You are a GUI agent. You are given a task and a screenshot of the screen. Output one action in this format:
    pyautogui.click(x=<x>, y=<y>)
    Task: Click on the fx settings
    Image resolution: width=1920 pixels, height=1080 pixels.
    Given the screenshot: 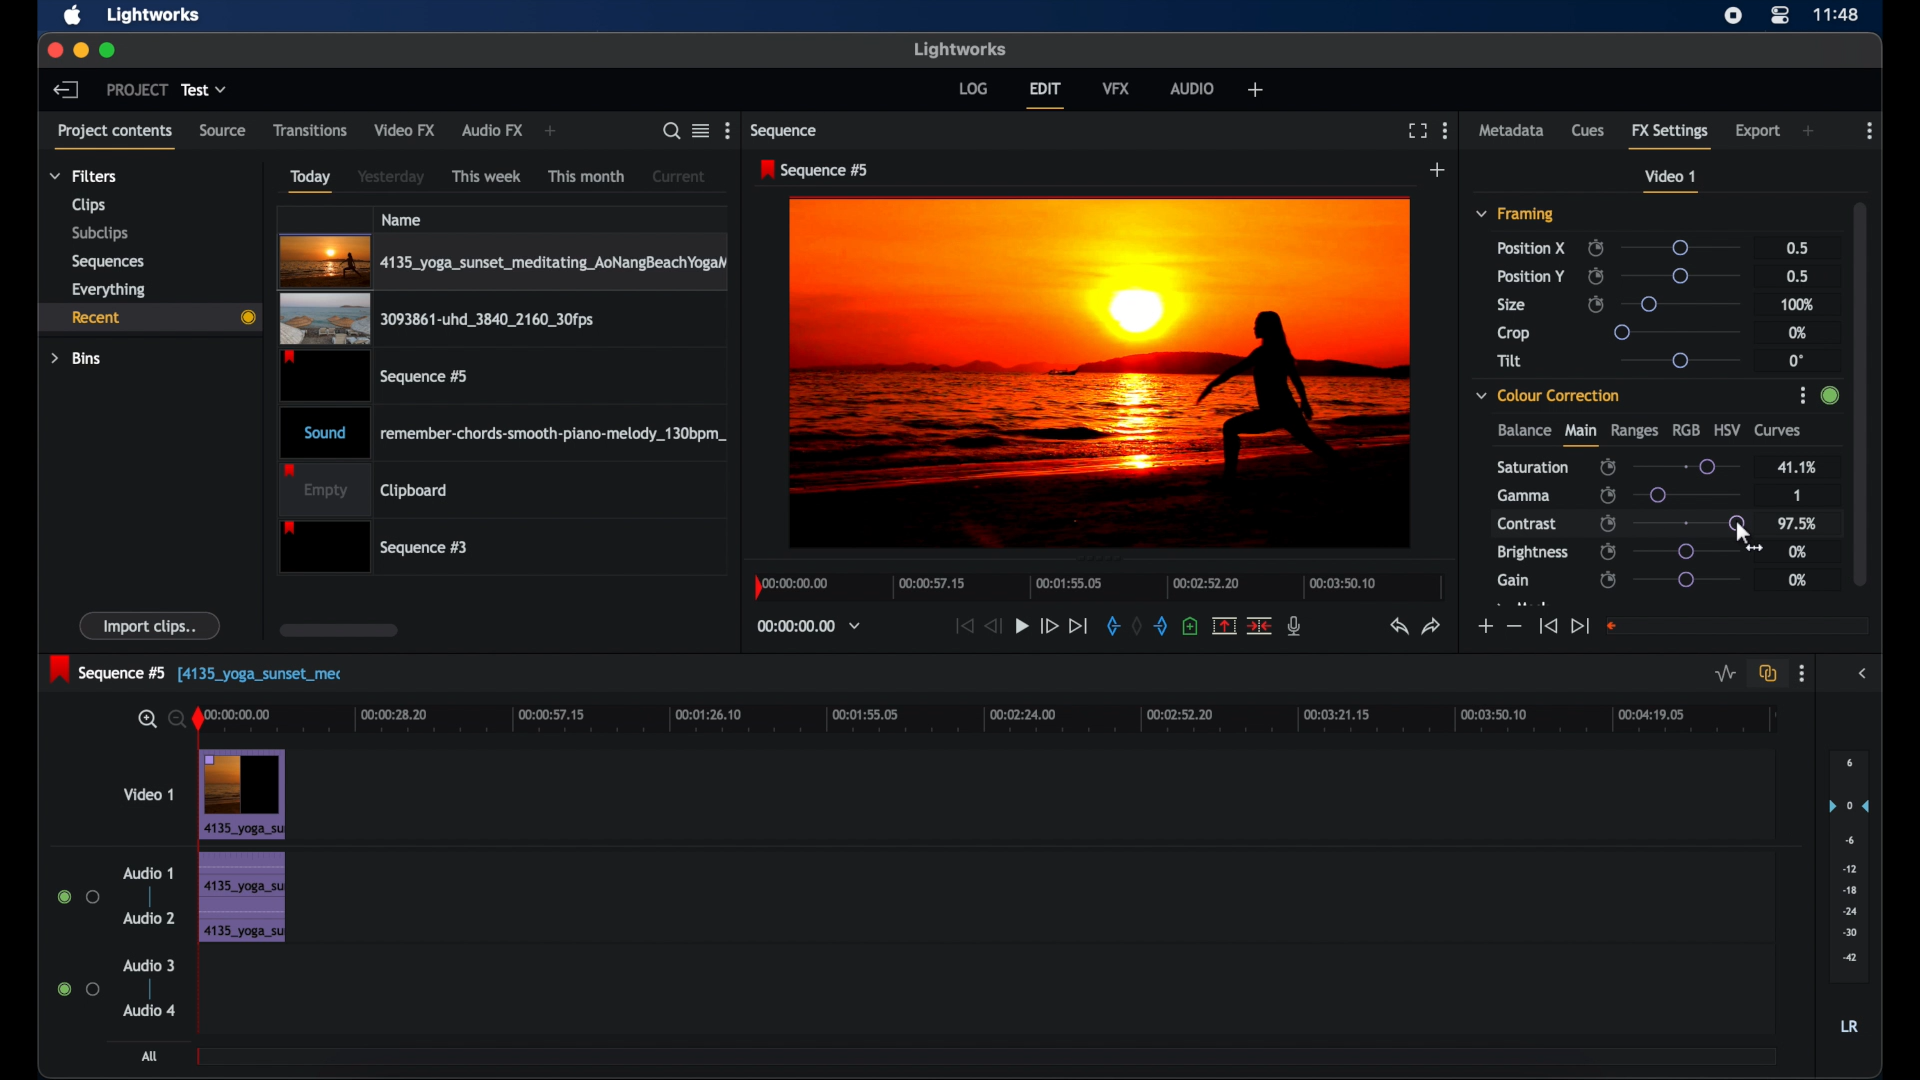 What is the action you would take?
    pyautogui.click(x=1672, y=135)
    